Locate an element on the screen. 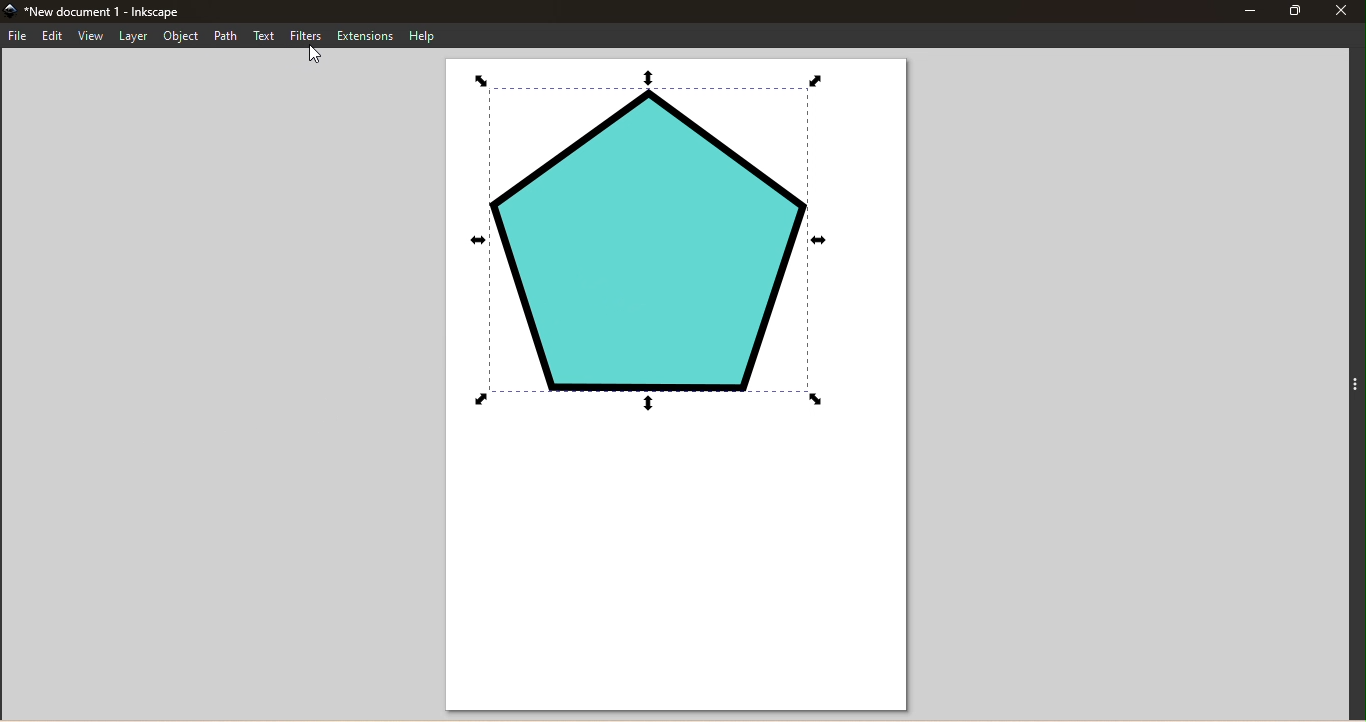 The height and width of the screenshot is (722, 1366). New document 1 - Inkscape is located at coordinates (154, 13).